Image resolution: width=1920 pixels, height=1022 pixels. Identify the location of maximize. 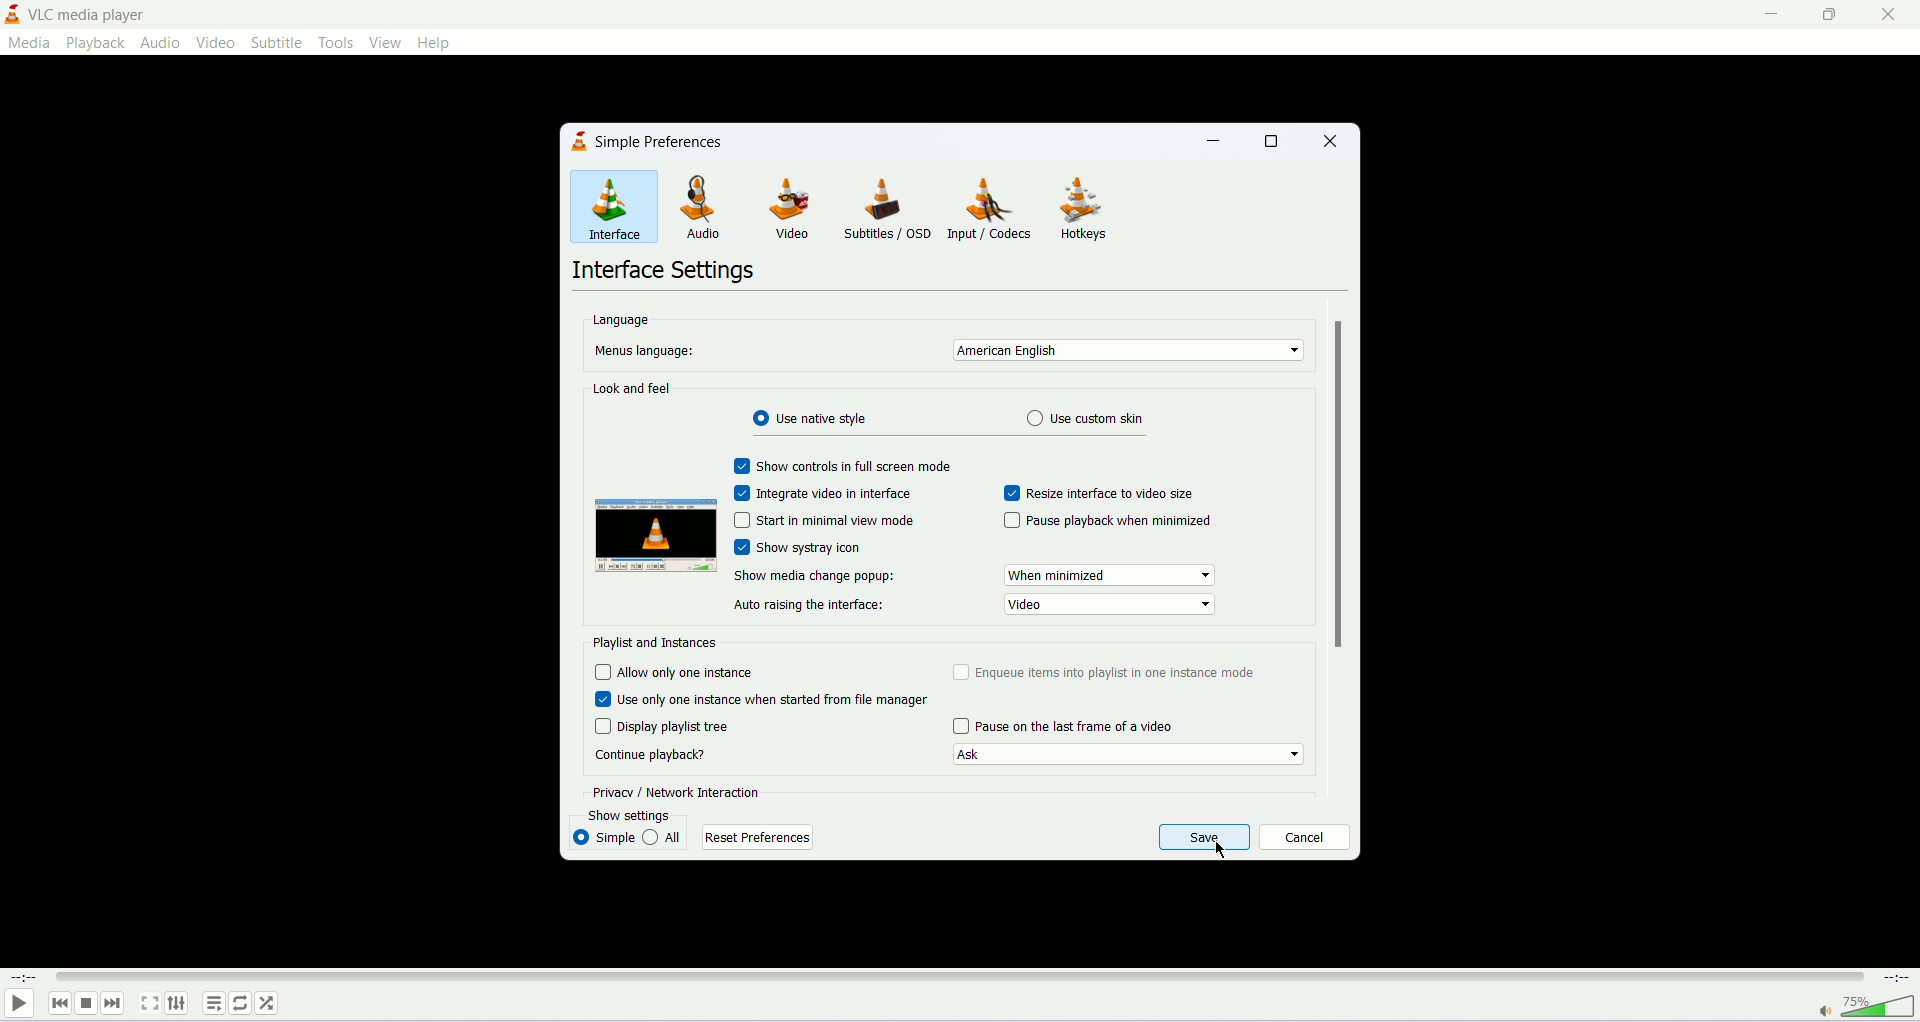
(1273, 140).